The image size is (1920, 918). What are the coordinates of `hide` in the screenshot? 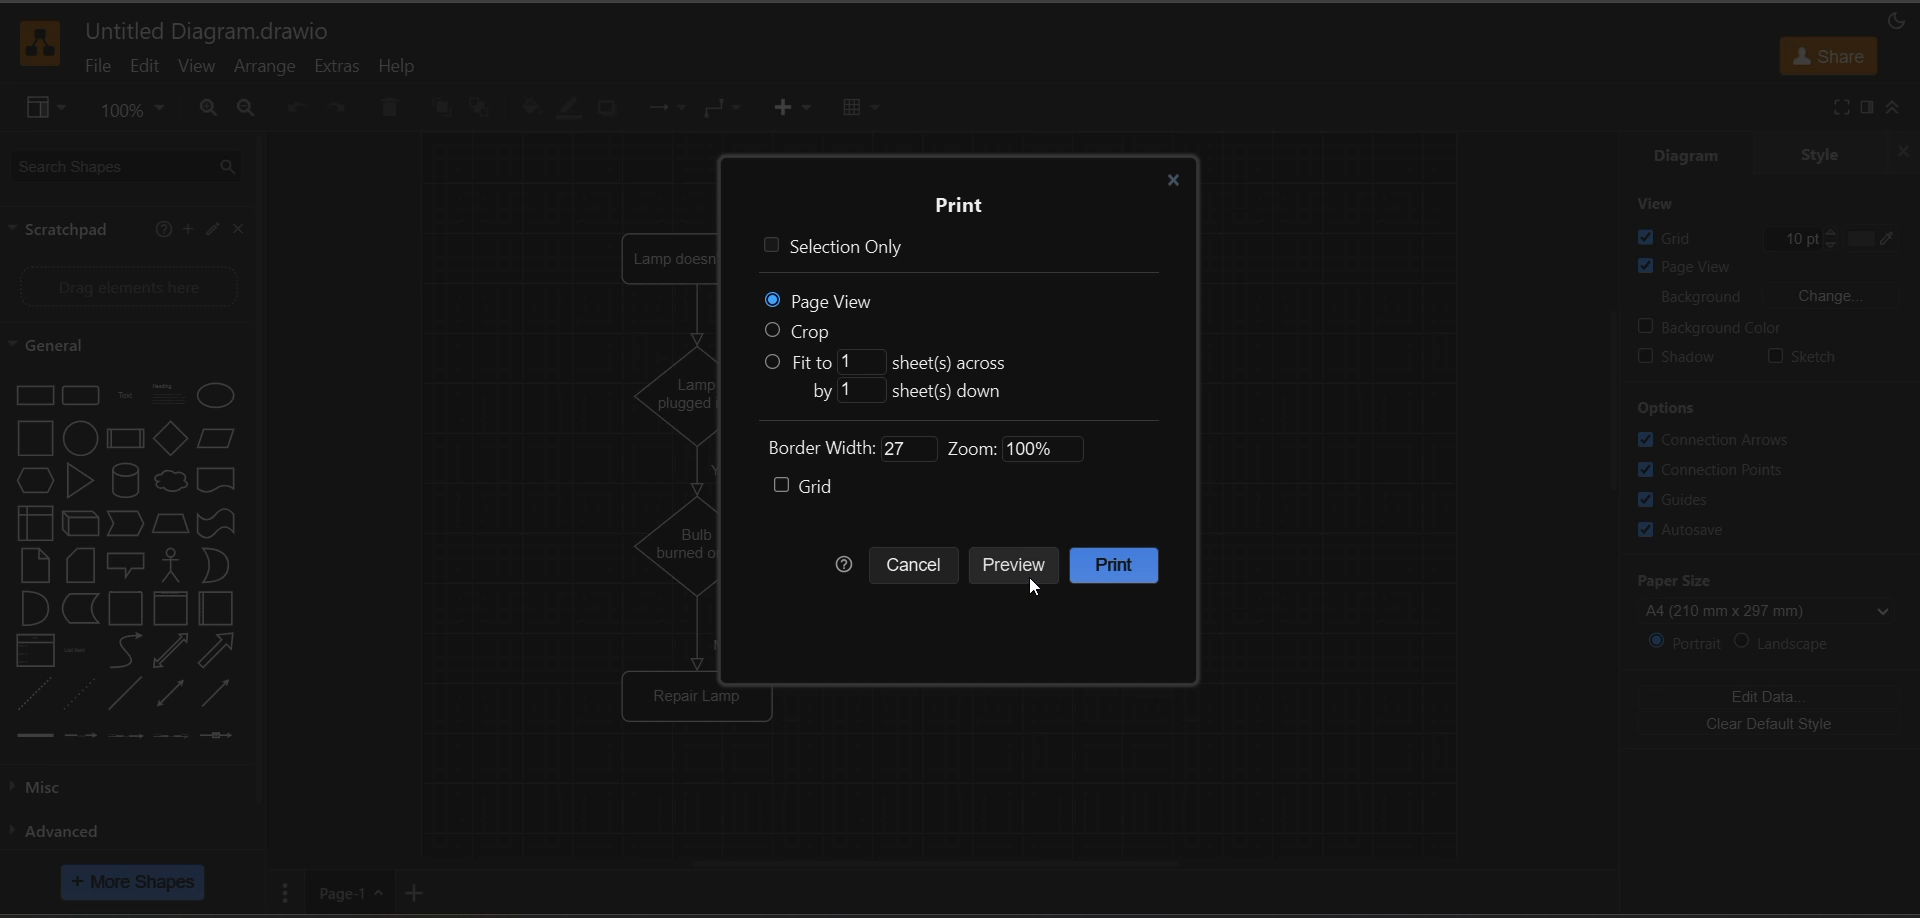 It's located at (1898, 151).